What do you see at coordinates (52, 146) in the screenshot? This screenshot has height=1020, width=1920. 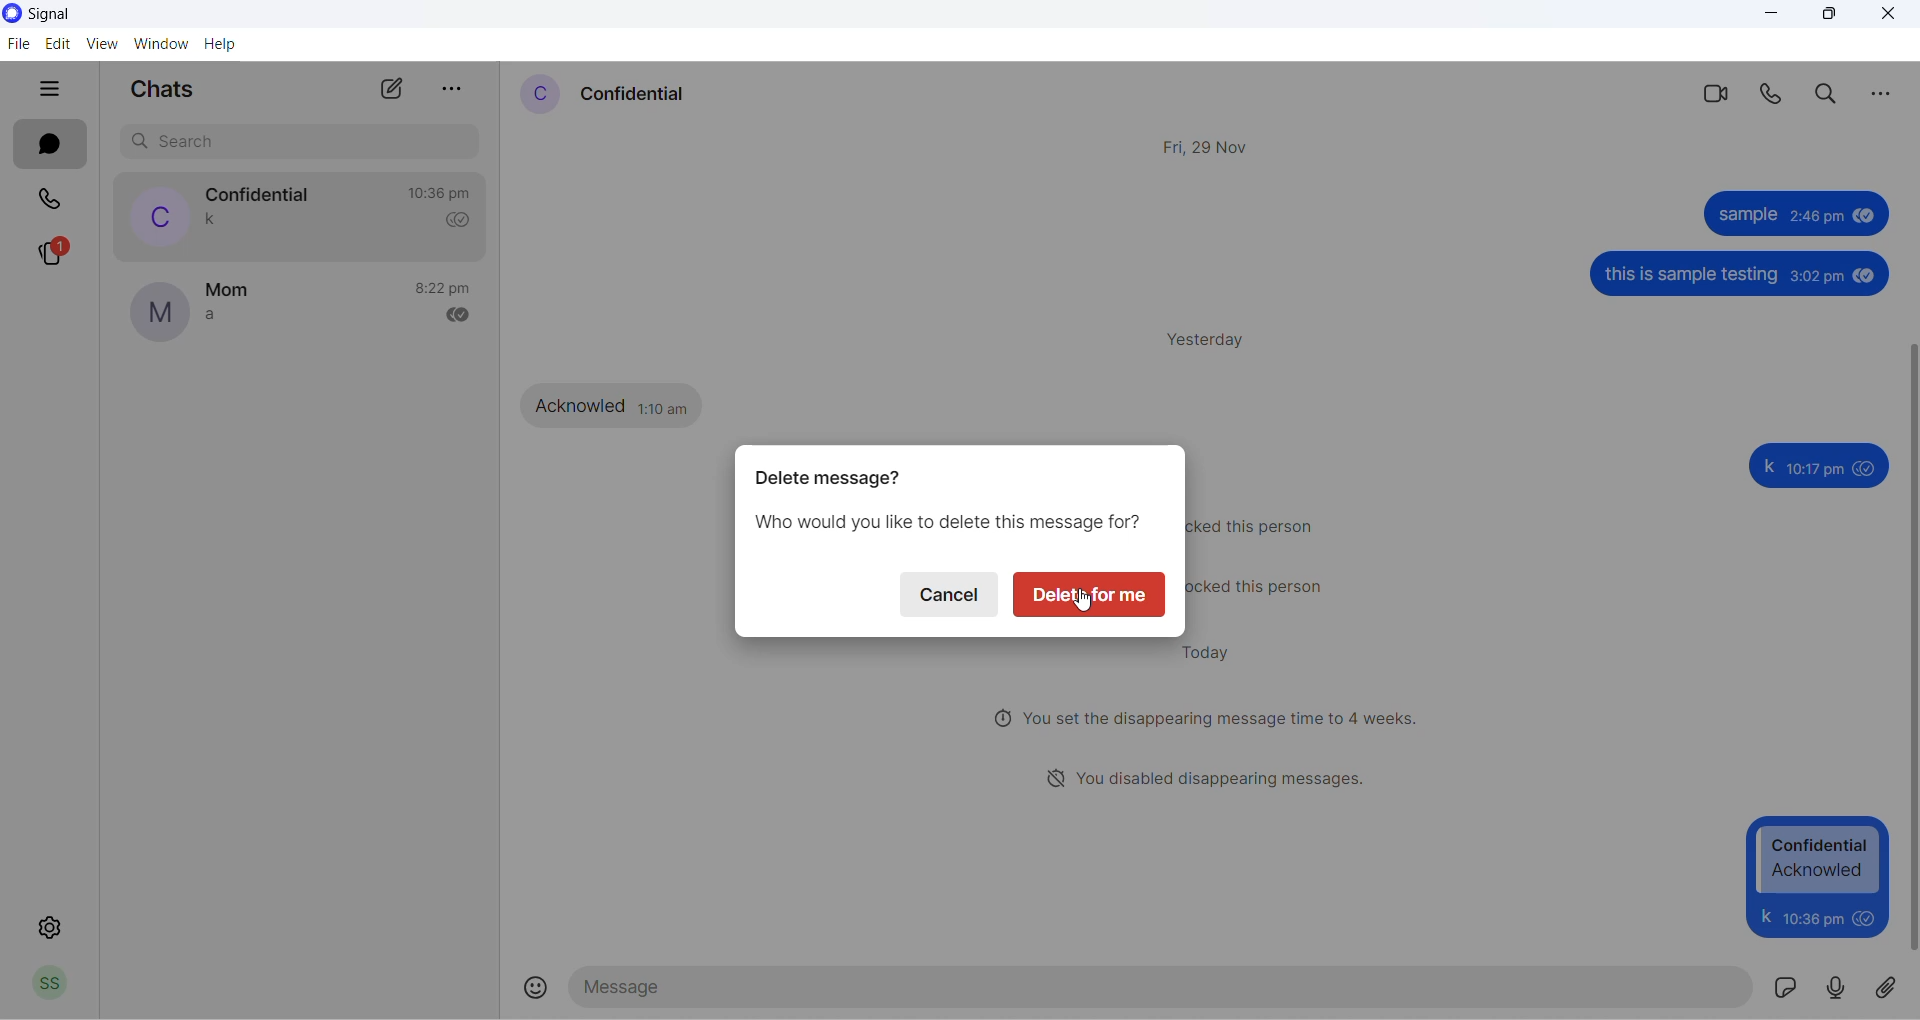 I see `chats` at bounding box center [52, 146].